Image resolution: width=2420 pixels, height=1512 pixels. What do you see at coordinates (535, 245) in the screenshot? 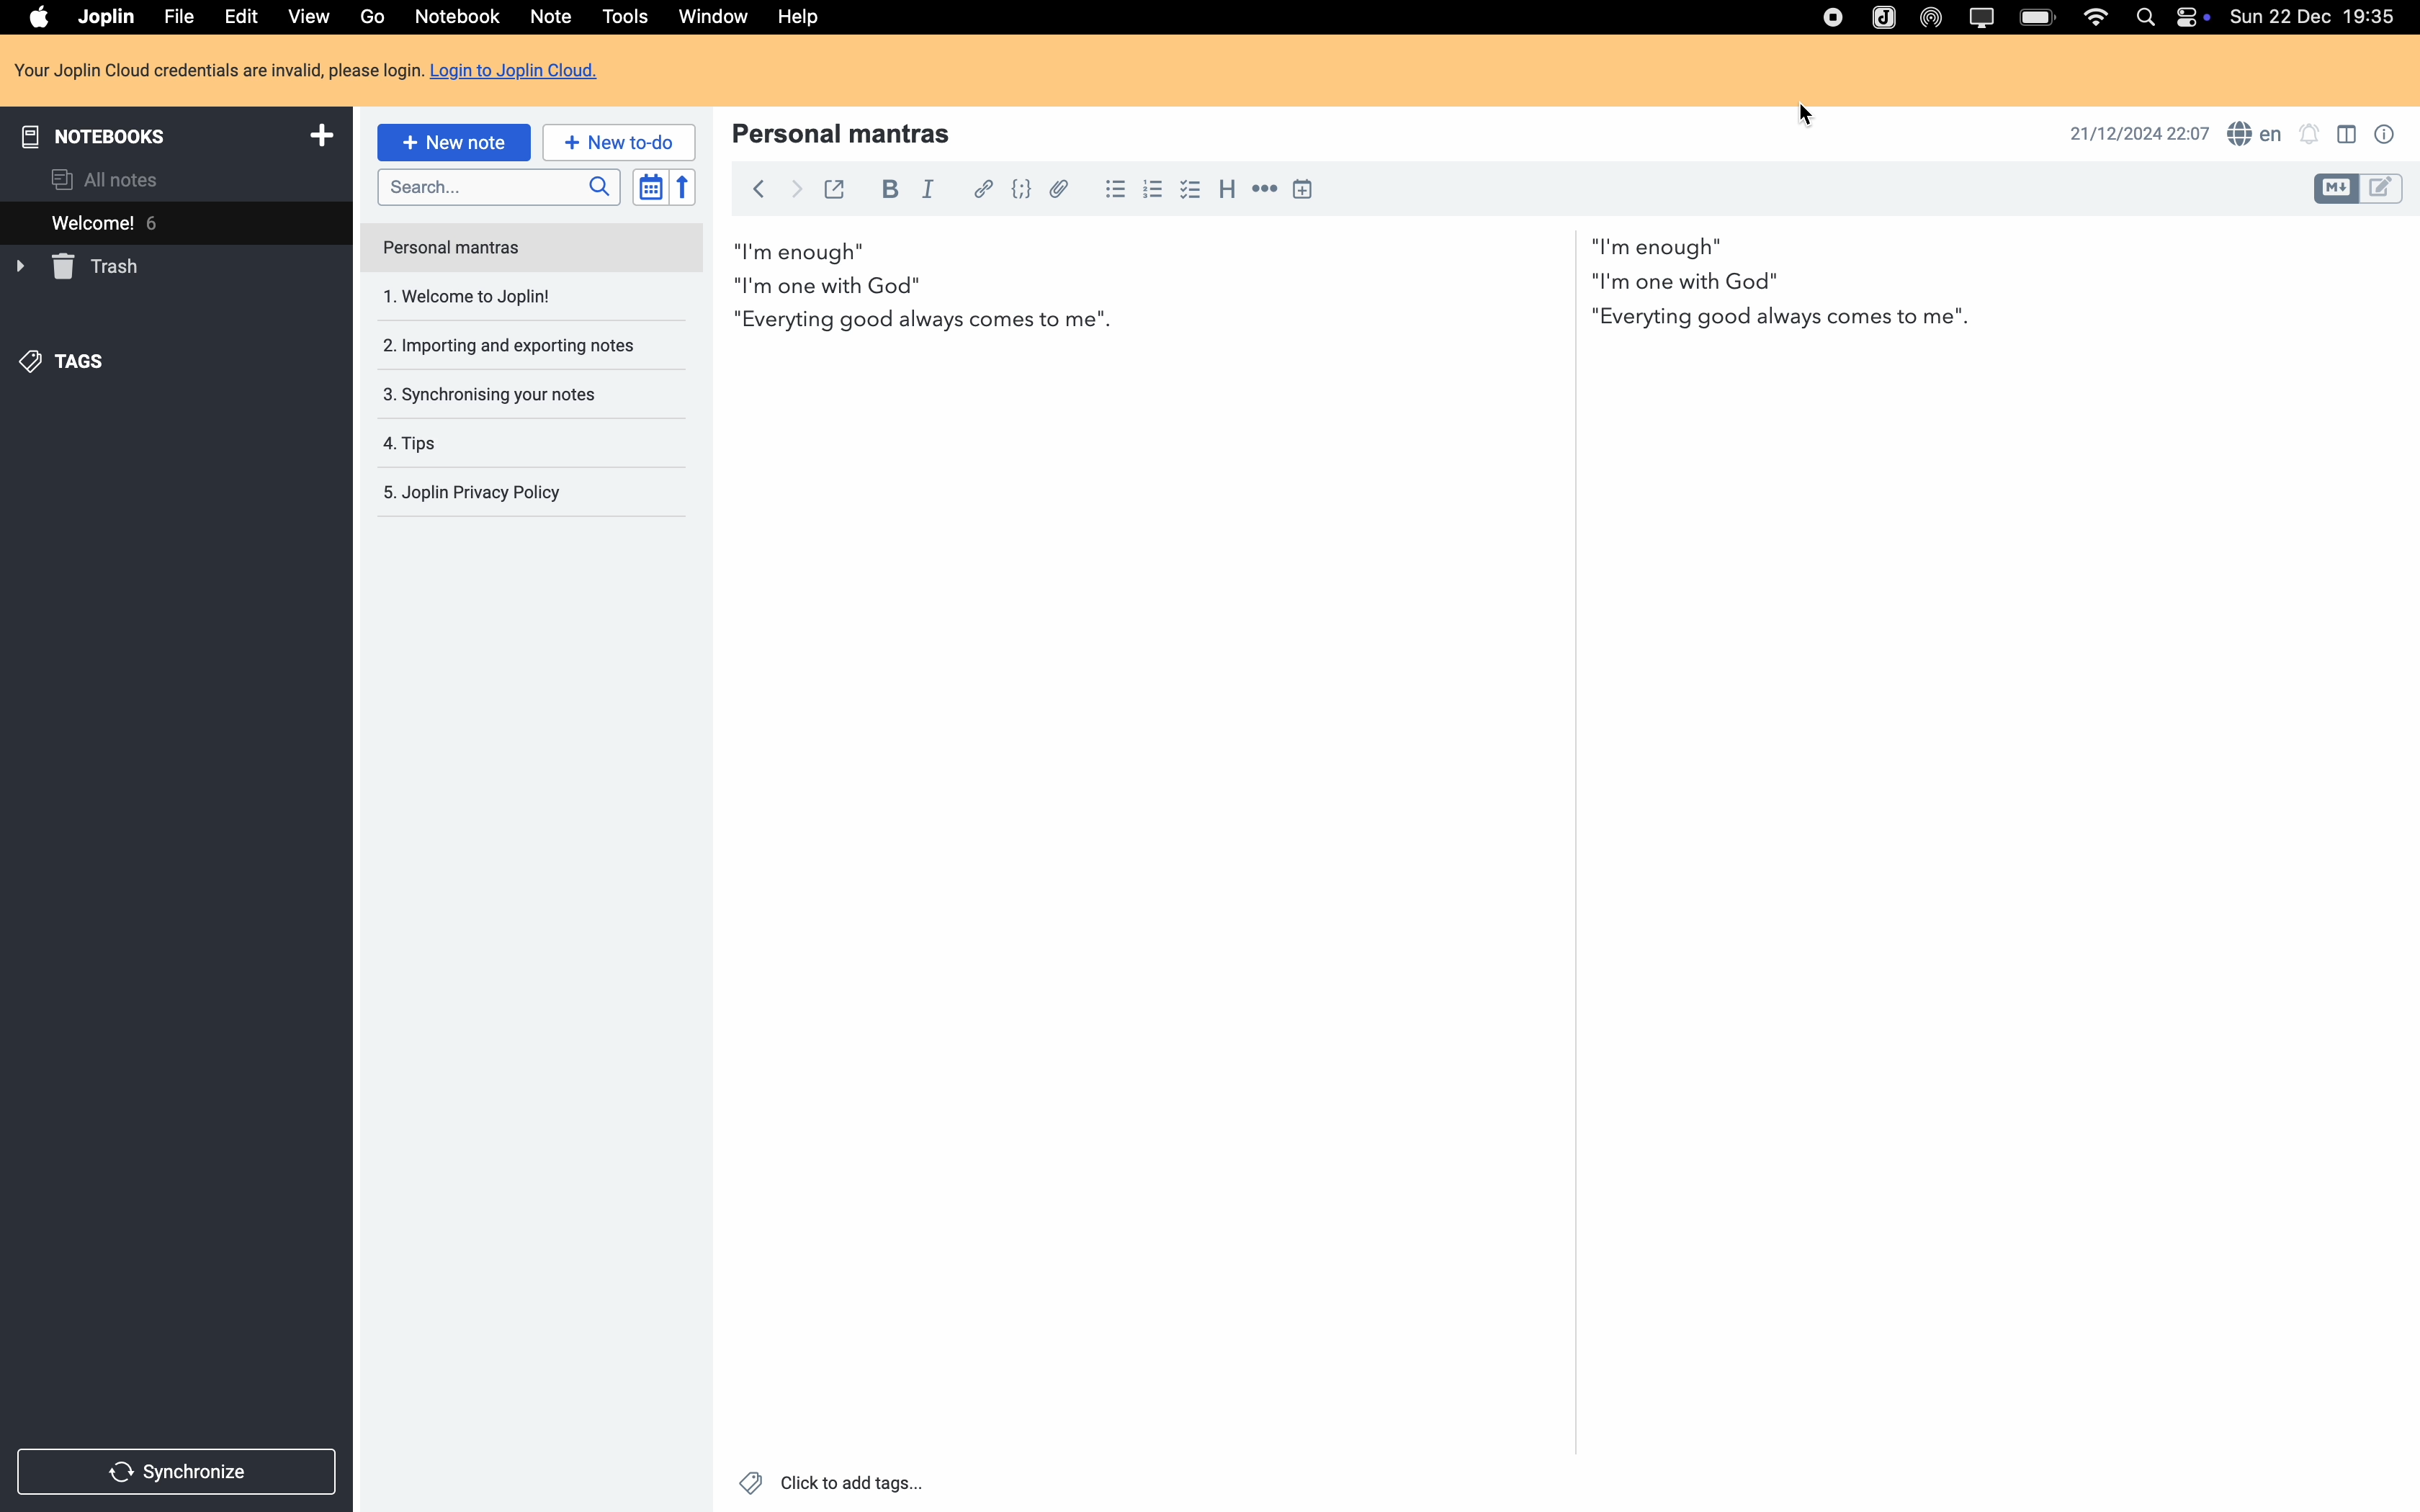
I see `personal mantras note` at bounding box center [535, 245].